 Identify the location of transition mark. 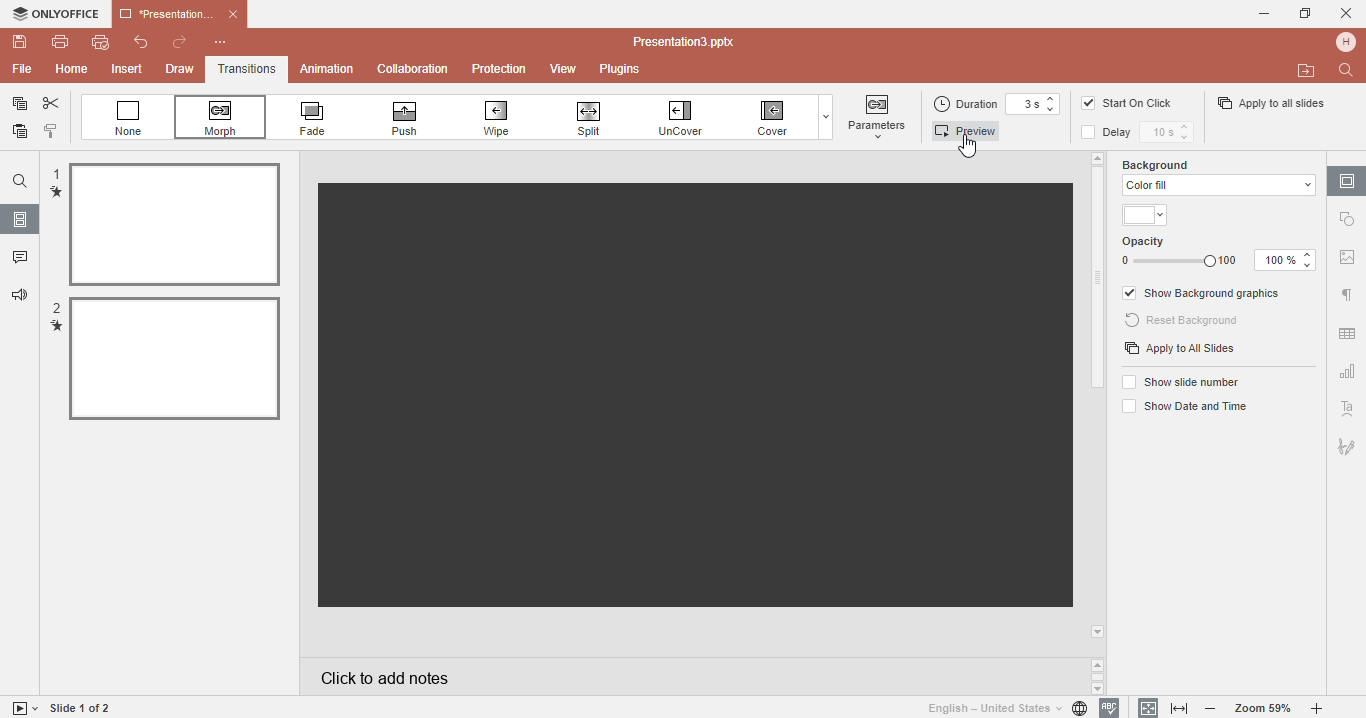
(57, 328).